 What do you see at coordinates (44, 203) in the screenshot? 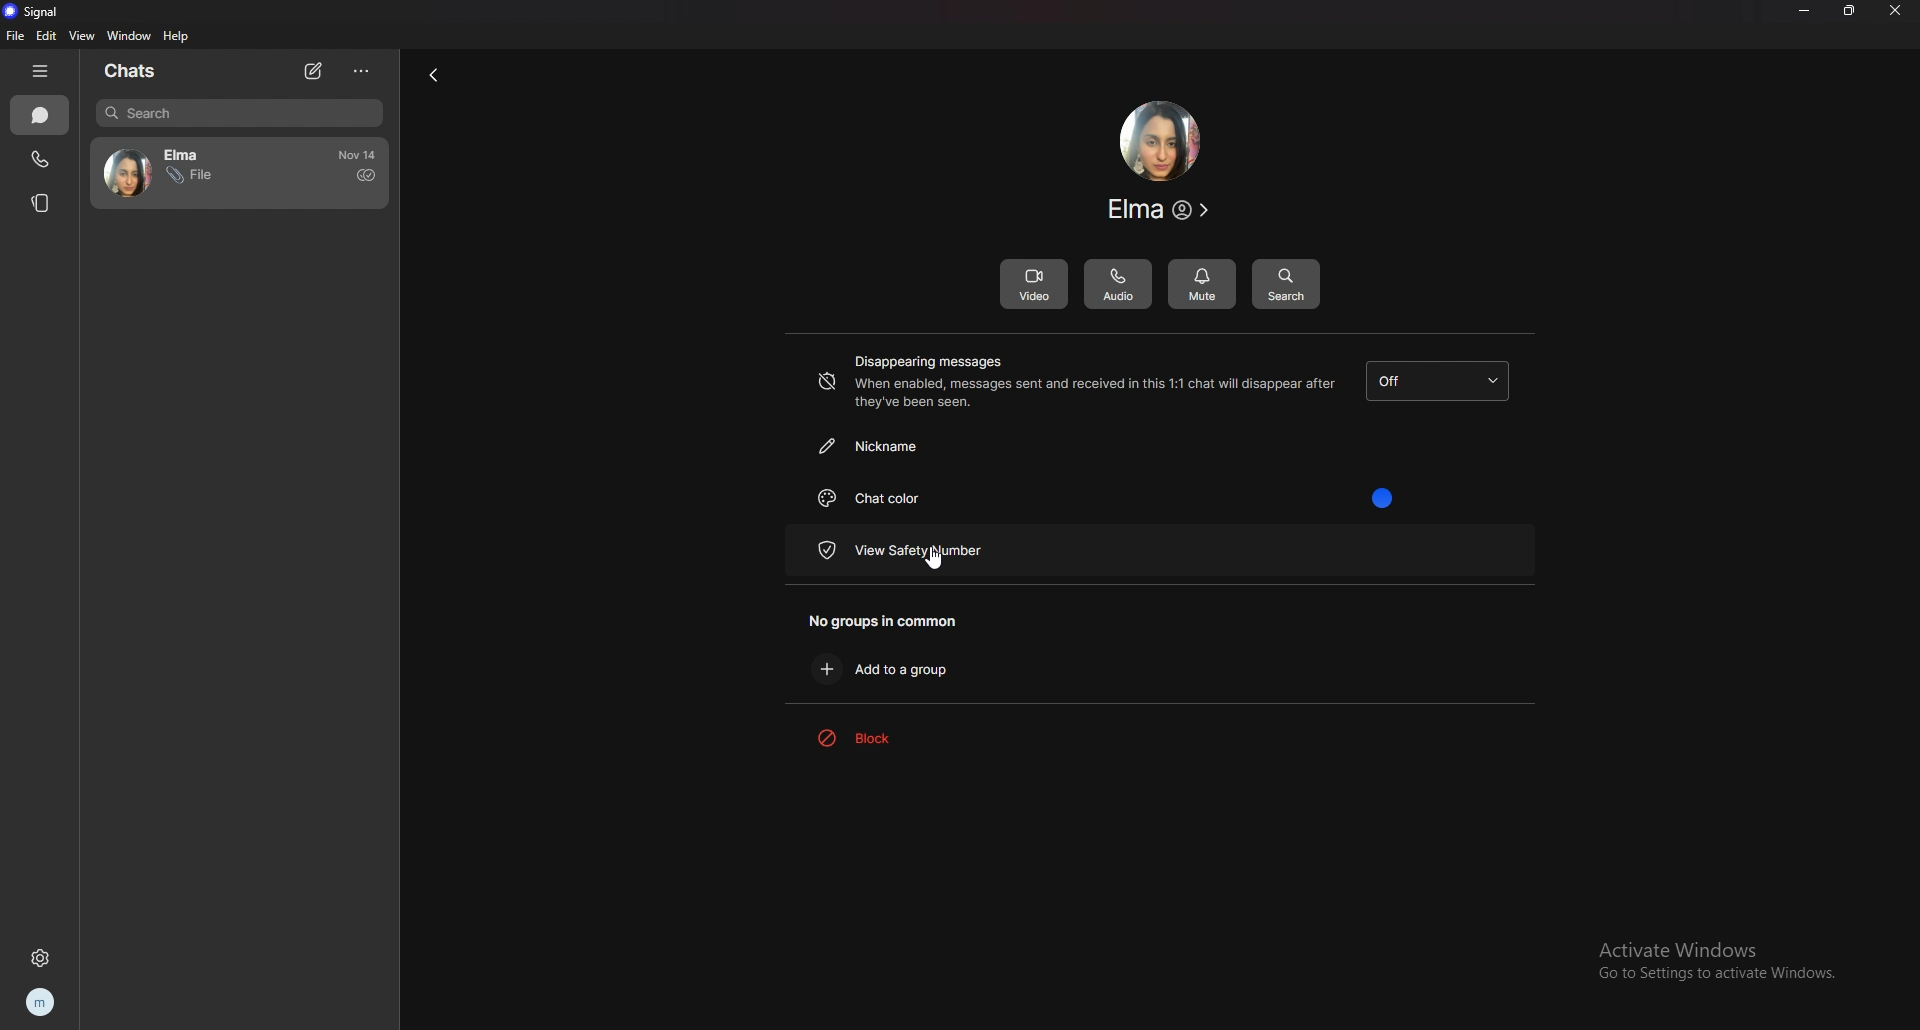
I see `stories` at bounding box center [44, 203].